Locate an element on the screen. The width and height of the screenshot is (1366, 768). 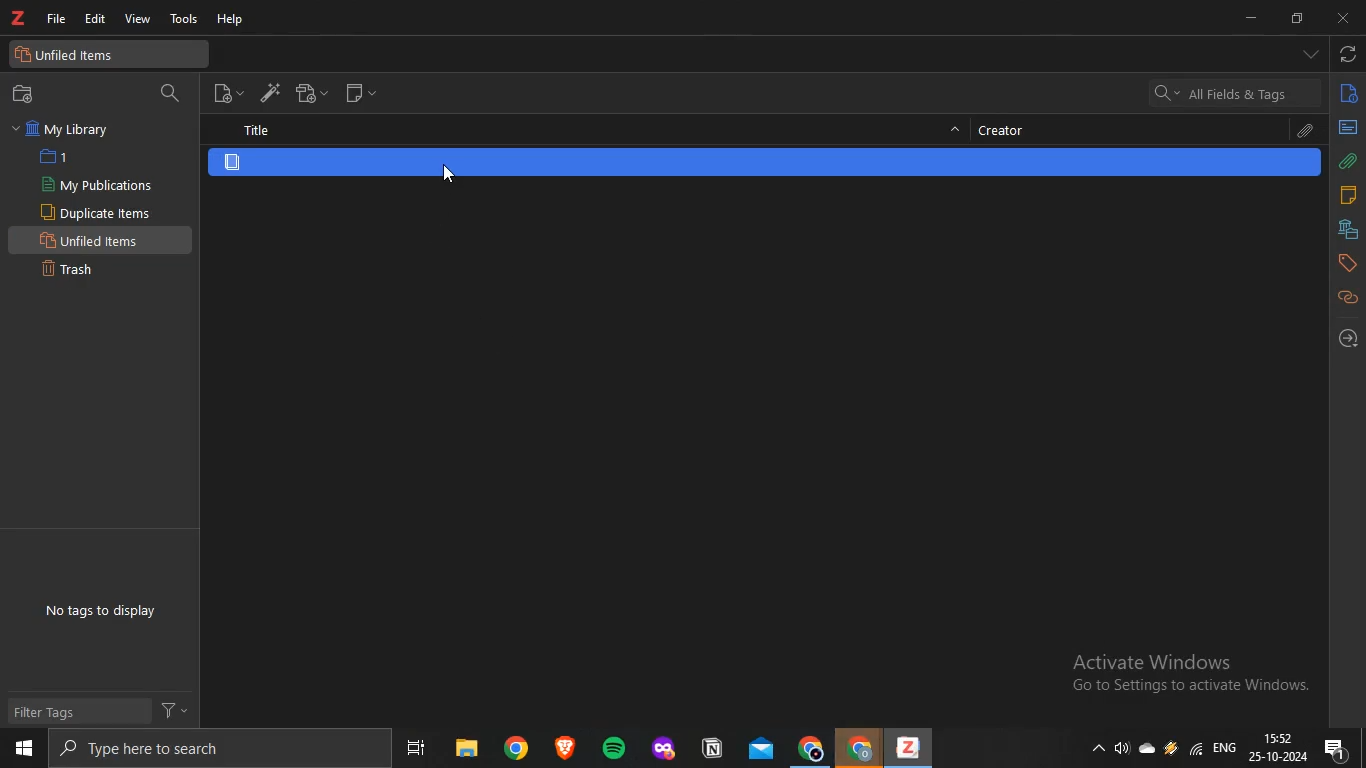
minimize is located at coordinates (1255, 19).